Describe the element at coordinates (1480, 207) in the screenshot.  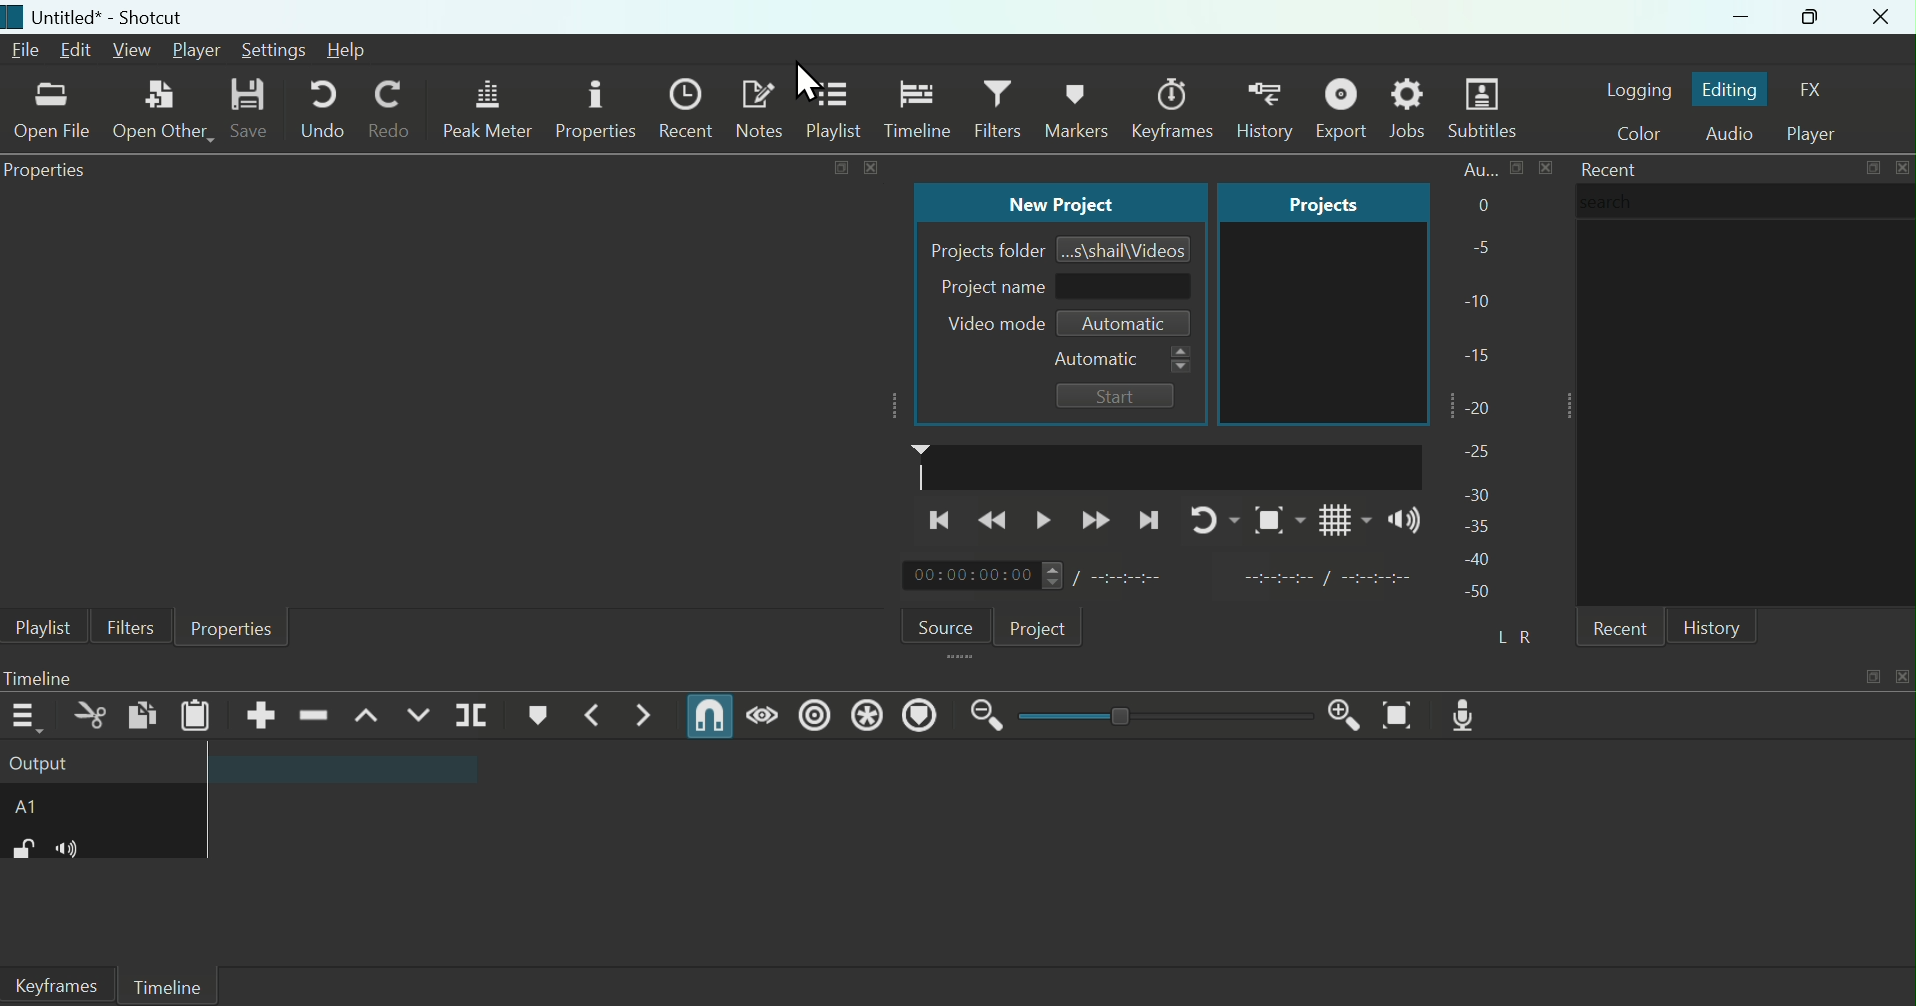
I see `0` at that location.